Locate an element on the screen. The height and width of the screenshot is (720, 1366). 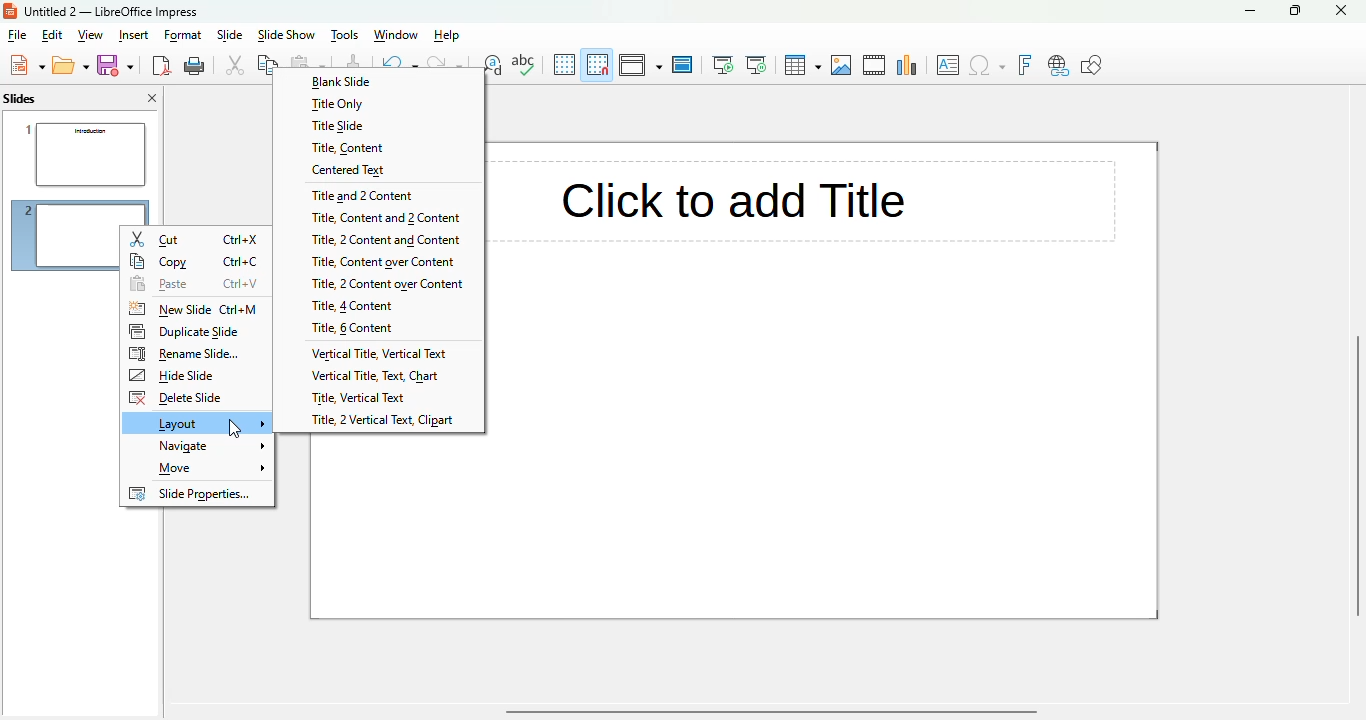
open is located at coordinates (71, 65).